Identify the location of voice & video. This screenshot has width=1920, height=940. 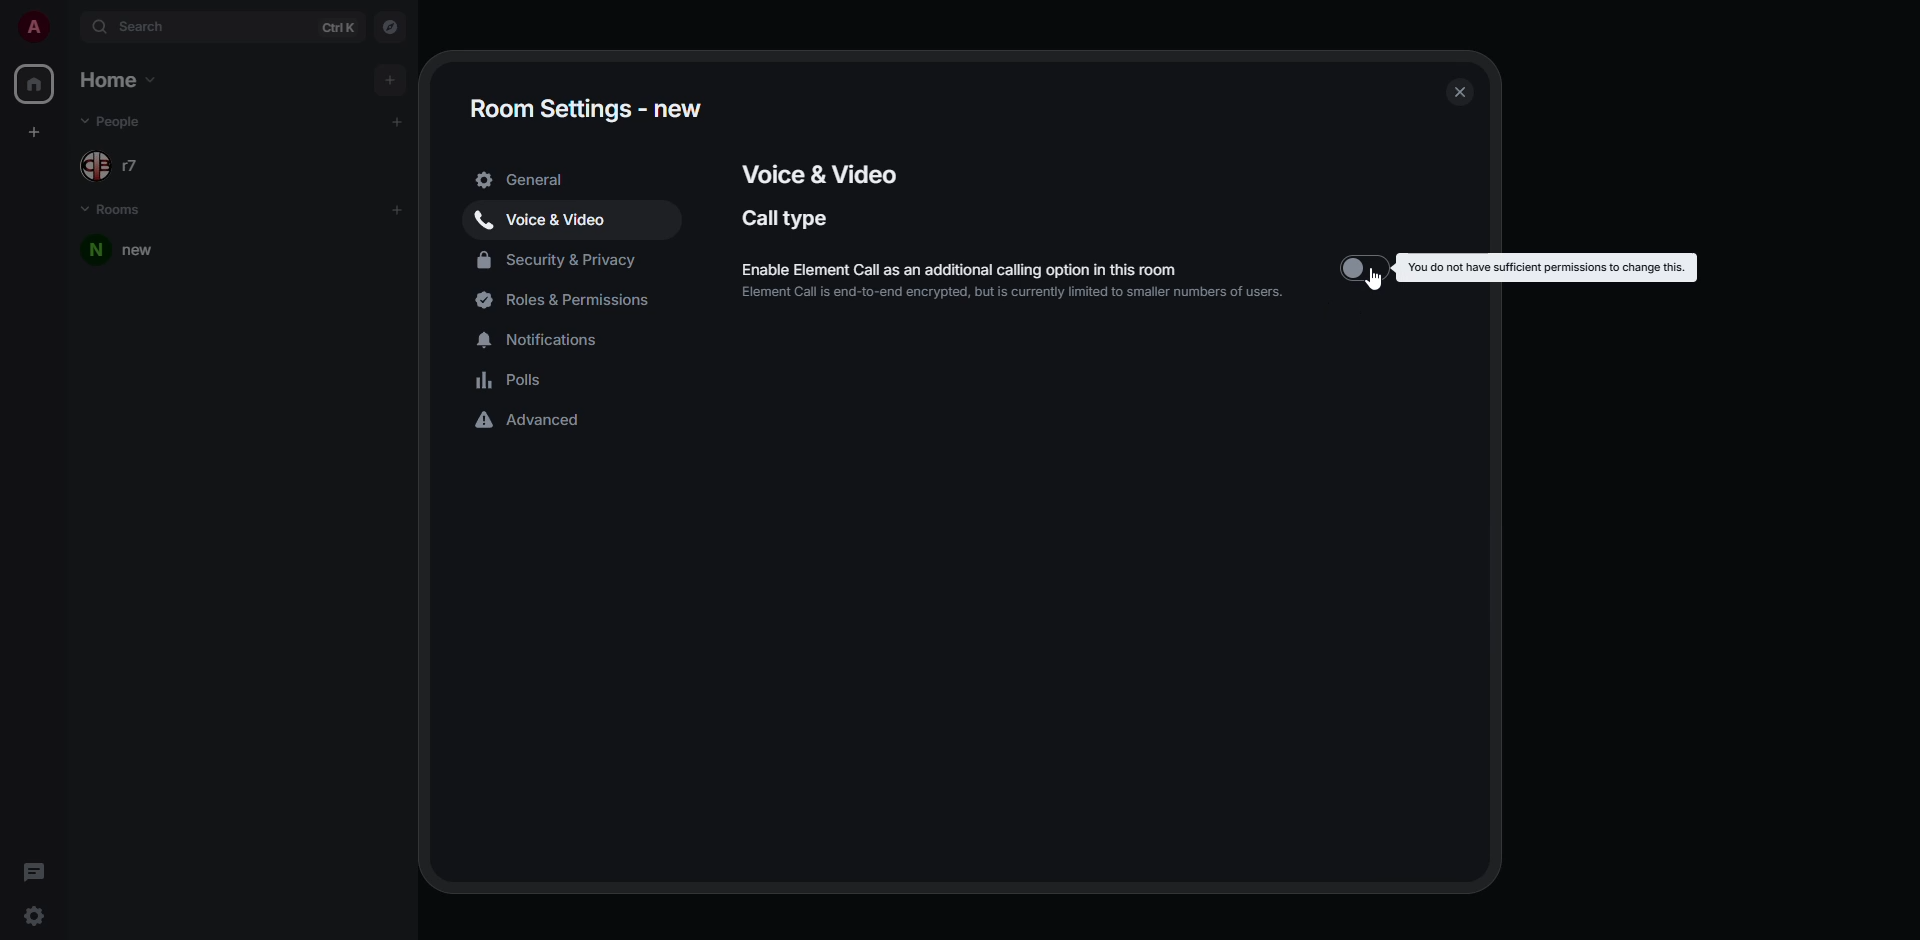
(819, 170).